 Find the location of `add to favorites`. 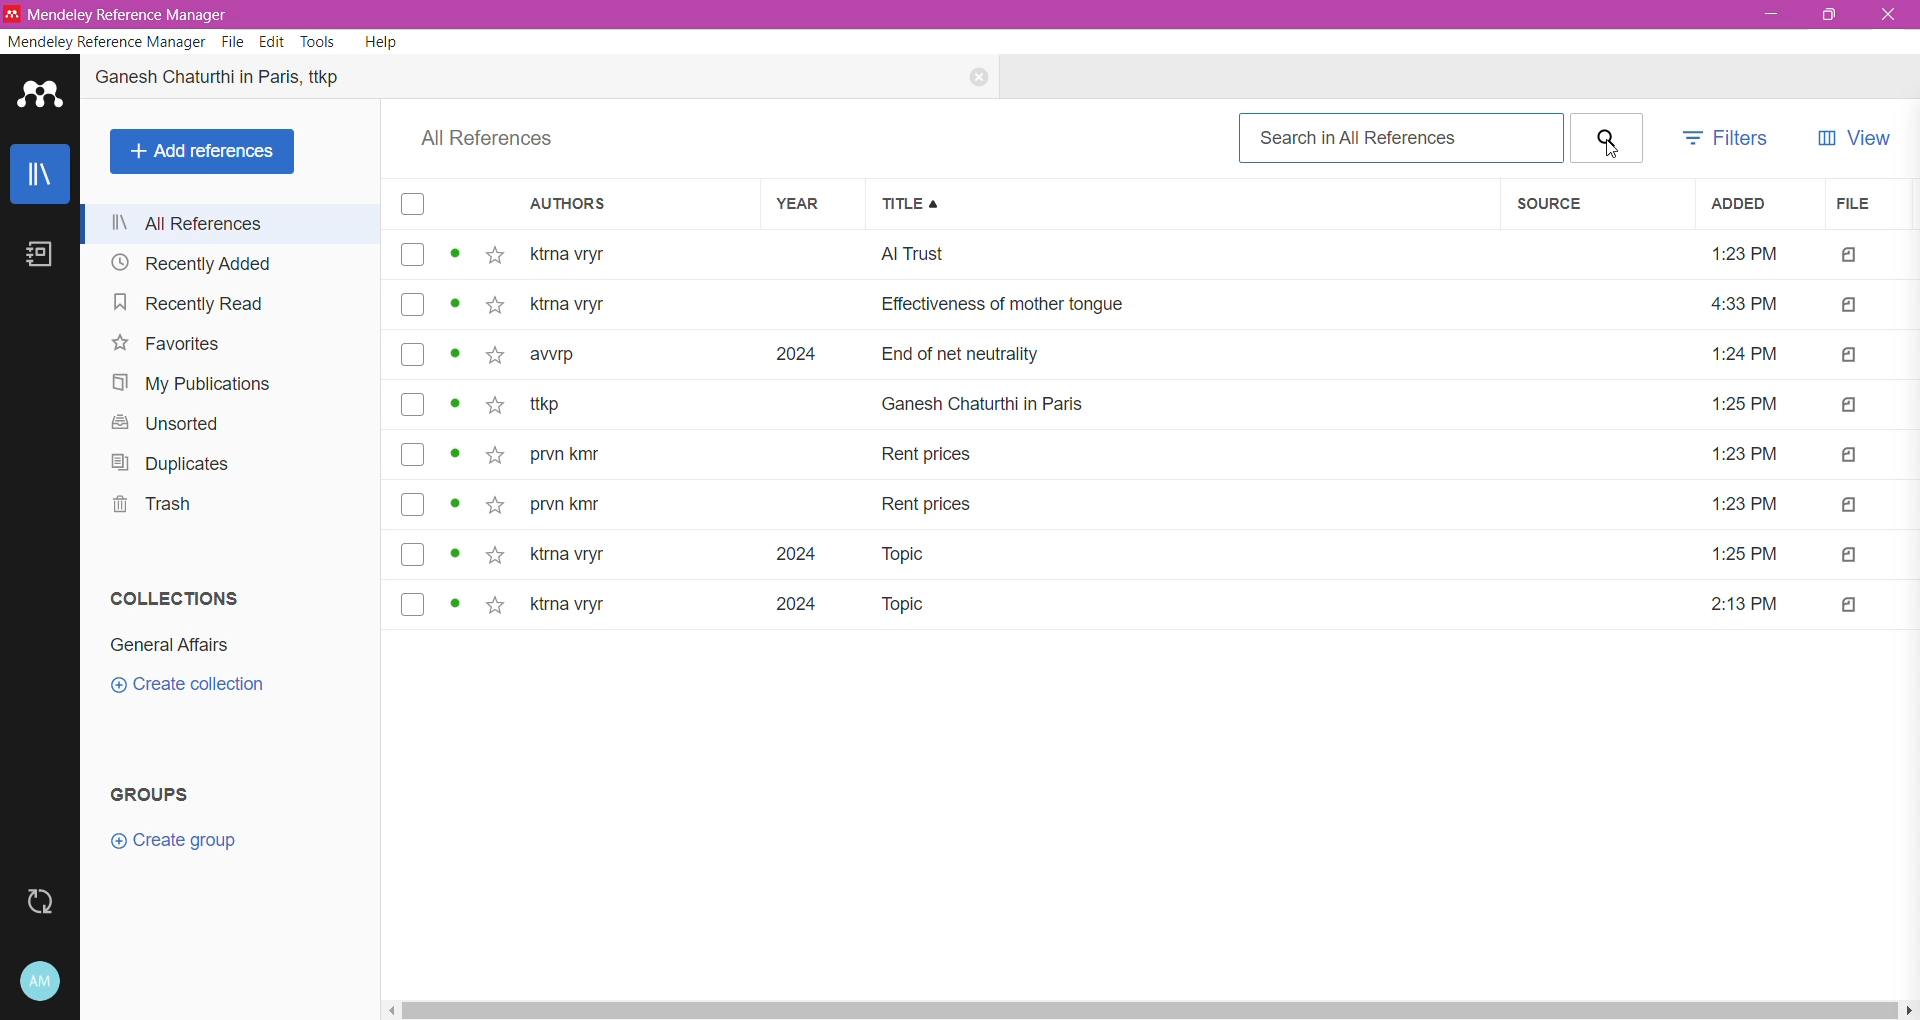

add to favorites is located at coordinates (497, 355).